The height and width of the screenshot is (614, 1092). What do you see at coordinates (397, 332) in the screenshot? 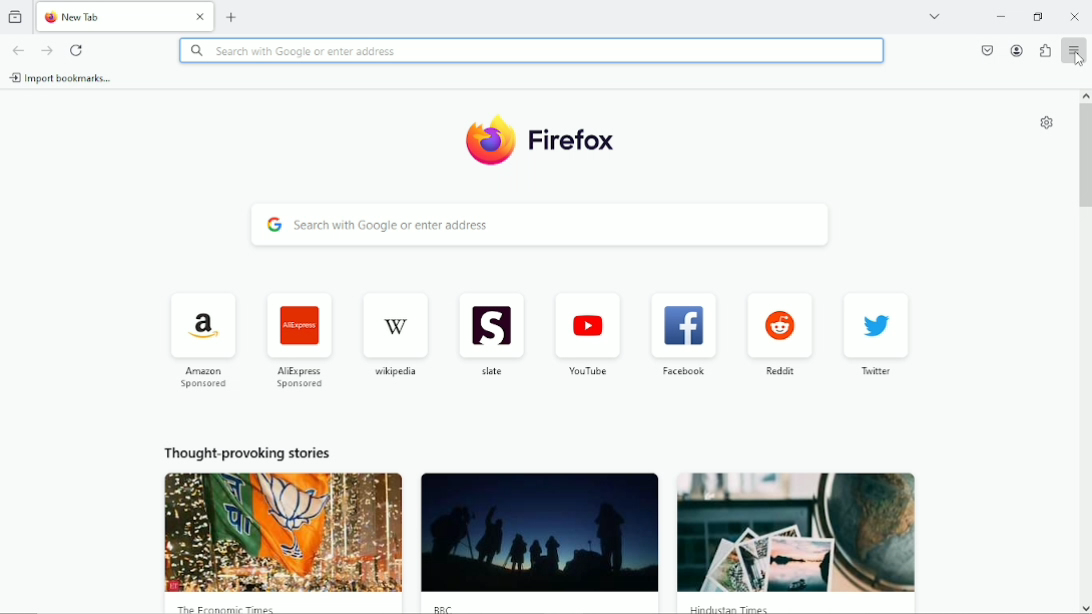
I see `Wikipedia` at bounding box center [397, 332].